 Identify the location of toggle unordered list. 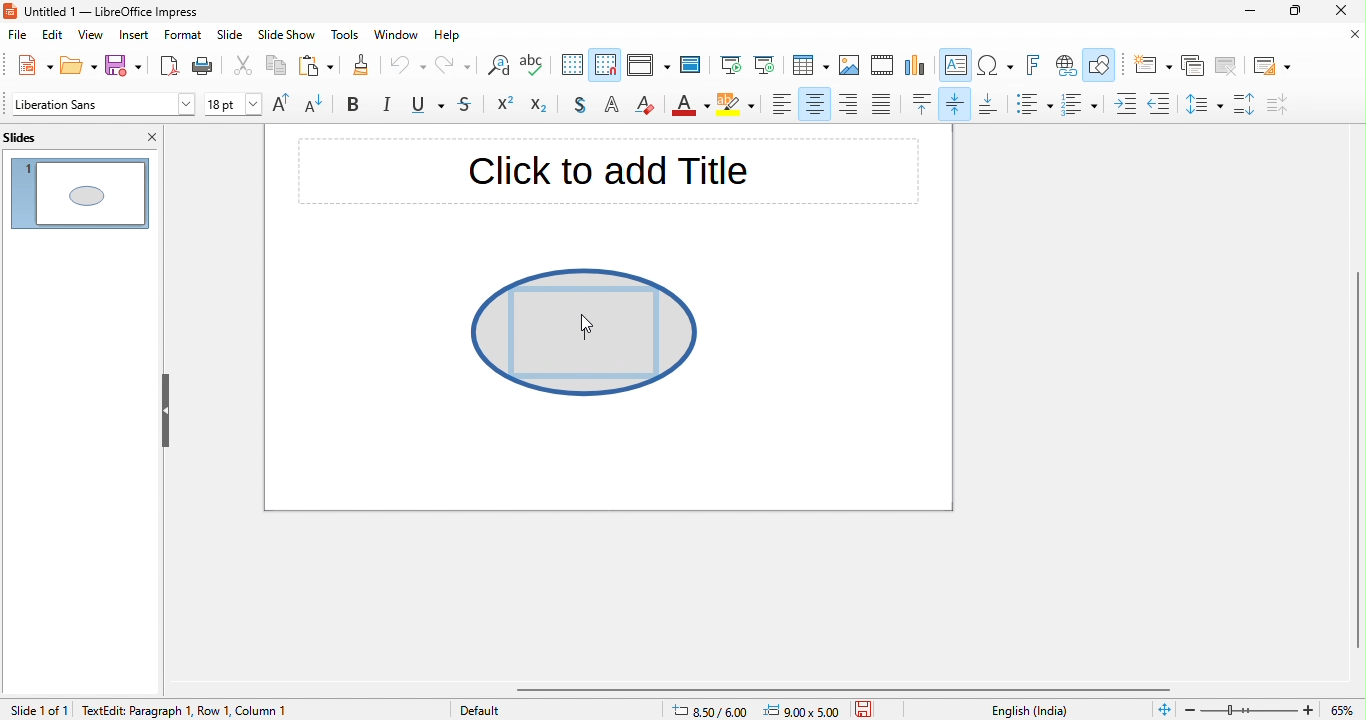
(1033, 104).